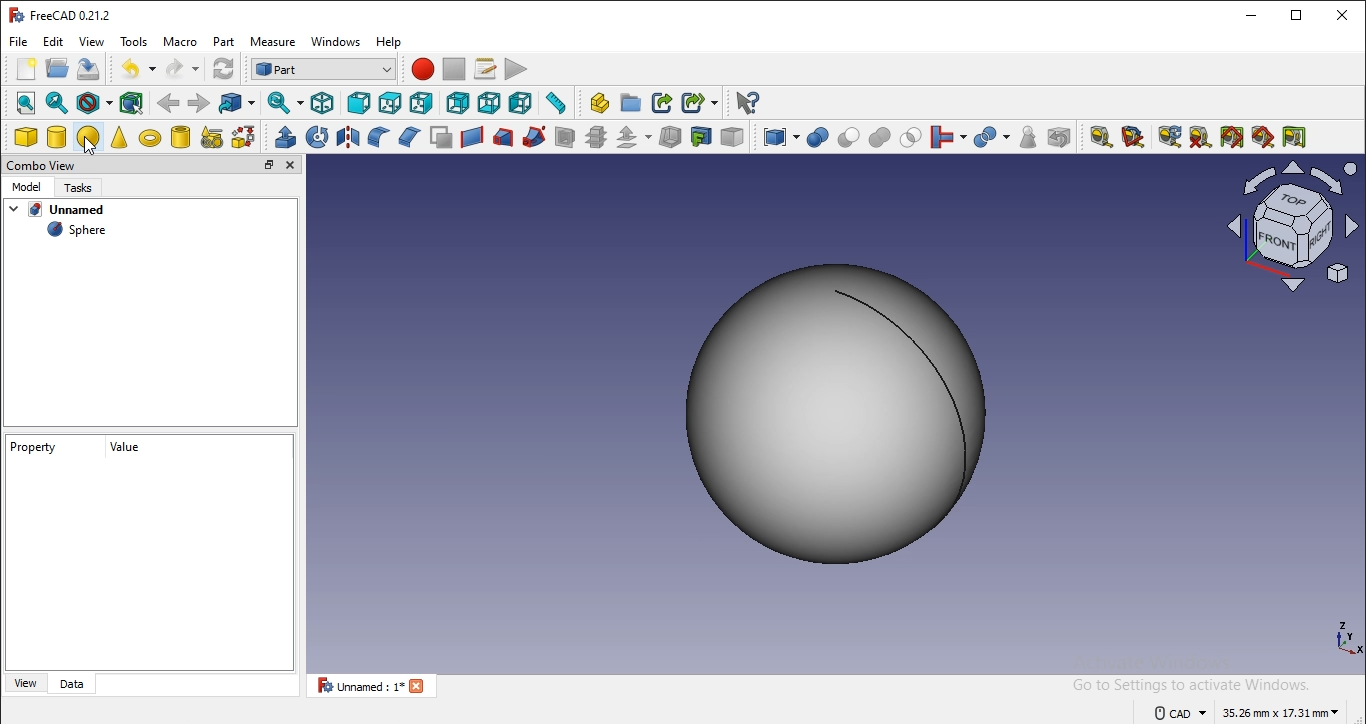  I want to click on workbench, so click(324, 70).